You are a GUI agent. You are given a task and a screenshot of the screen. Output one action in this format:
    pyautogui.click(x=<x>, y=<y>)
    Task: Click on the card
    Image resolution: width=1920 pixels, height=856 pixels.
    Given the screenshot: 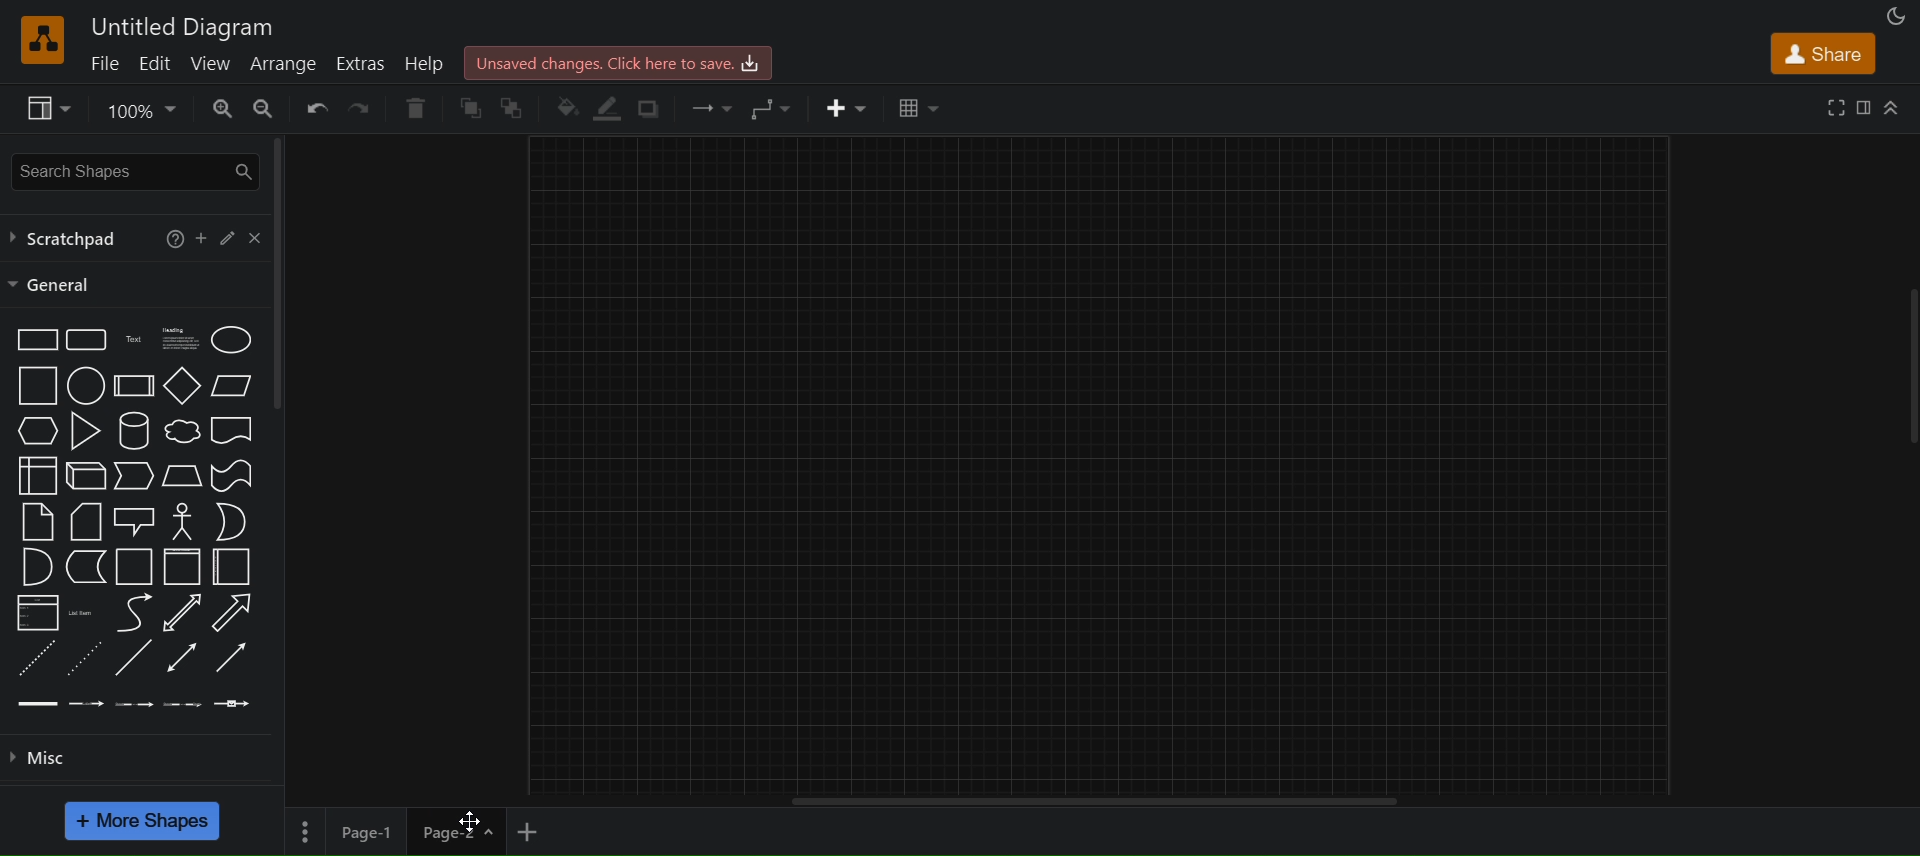 What is the action you would take?
    pyautogui.click(x=84, y=520)
    